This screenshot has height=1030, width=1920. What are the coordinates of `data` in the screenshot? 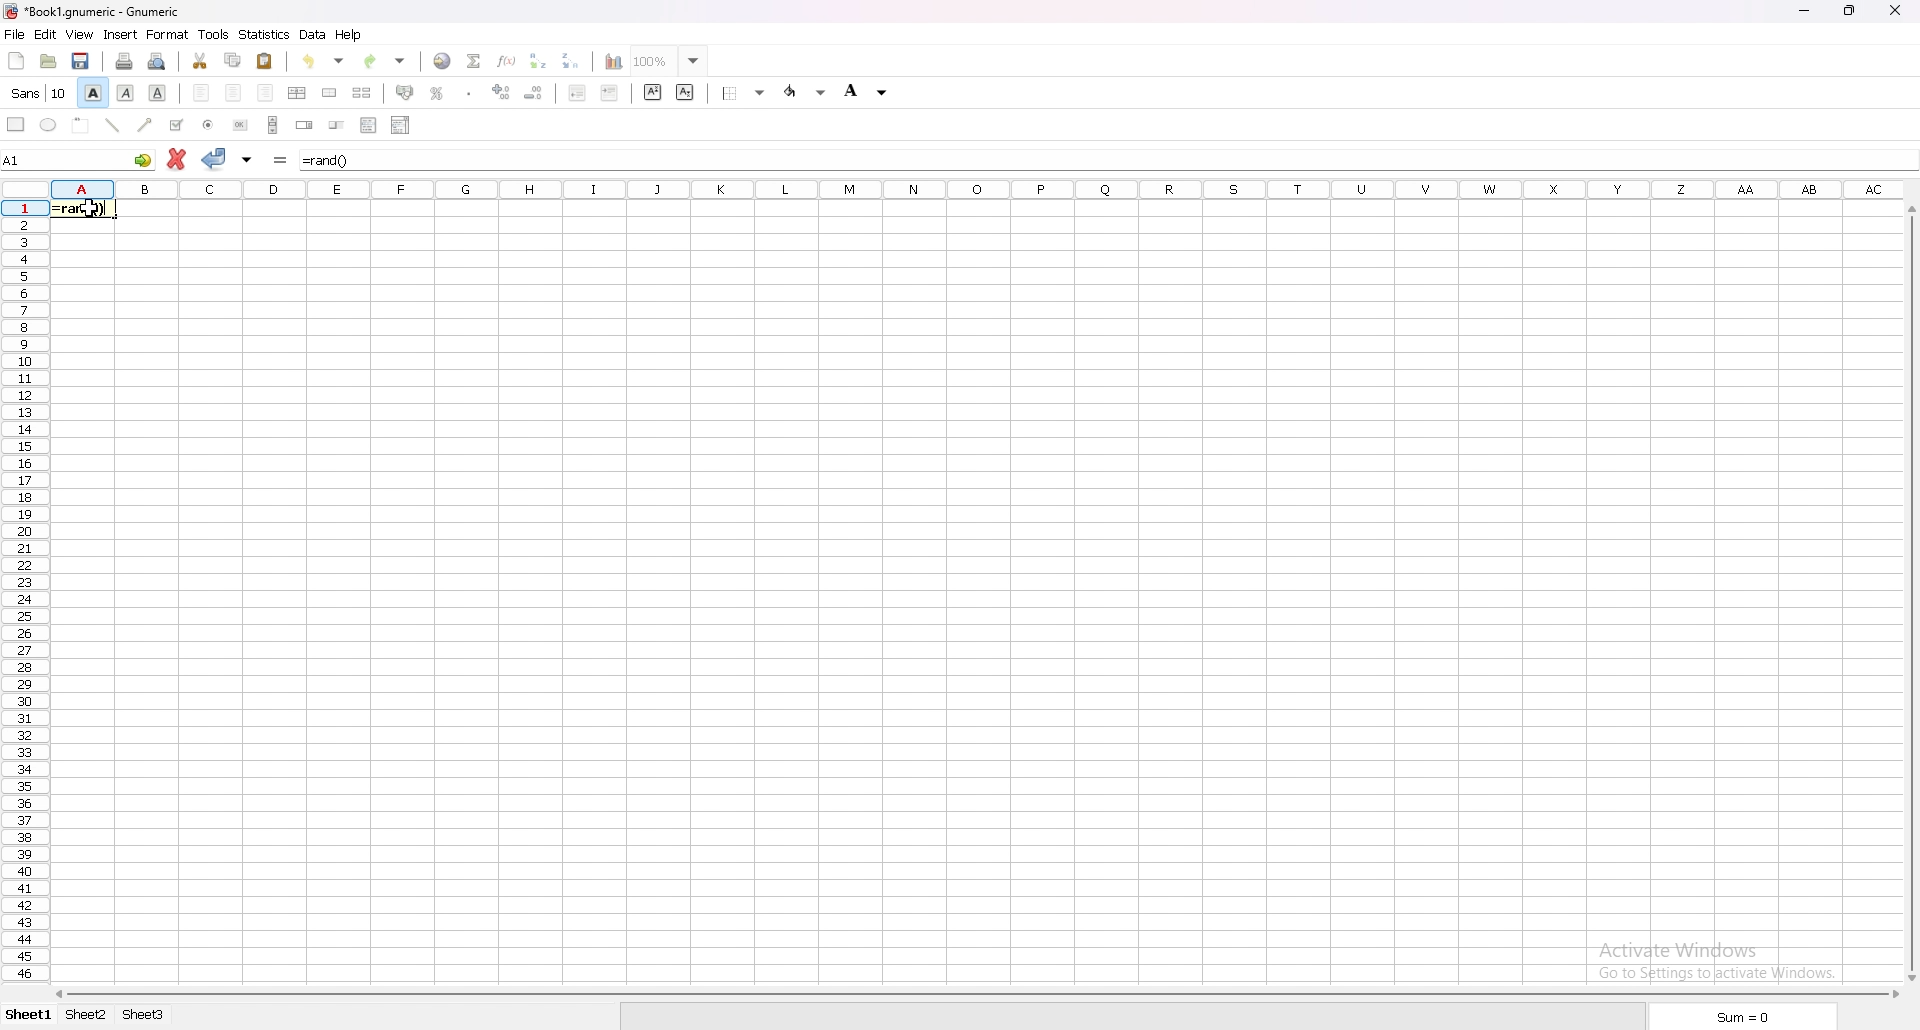 It's located at (312, 34).